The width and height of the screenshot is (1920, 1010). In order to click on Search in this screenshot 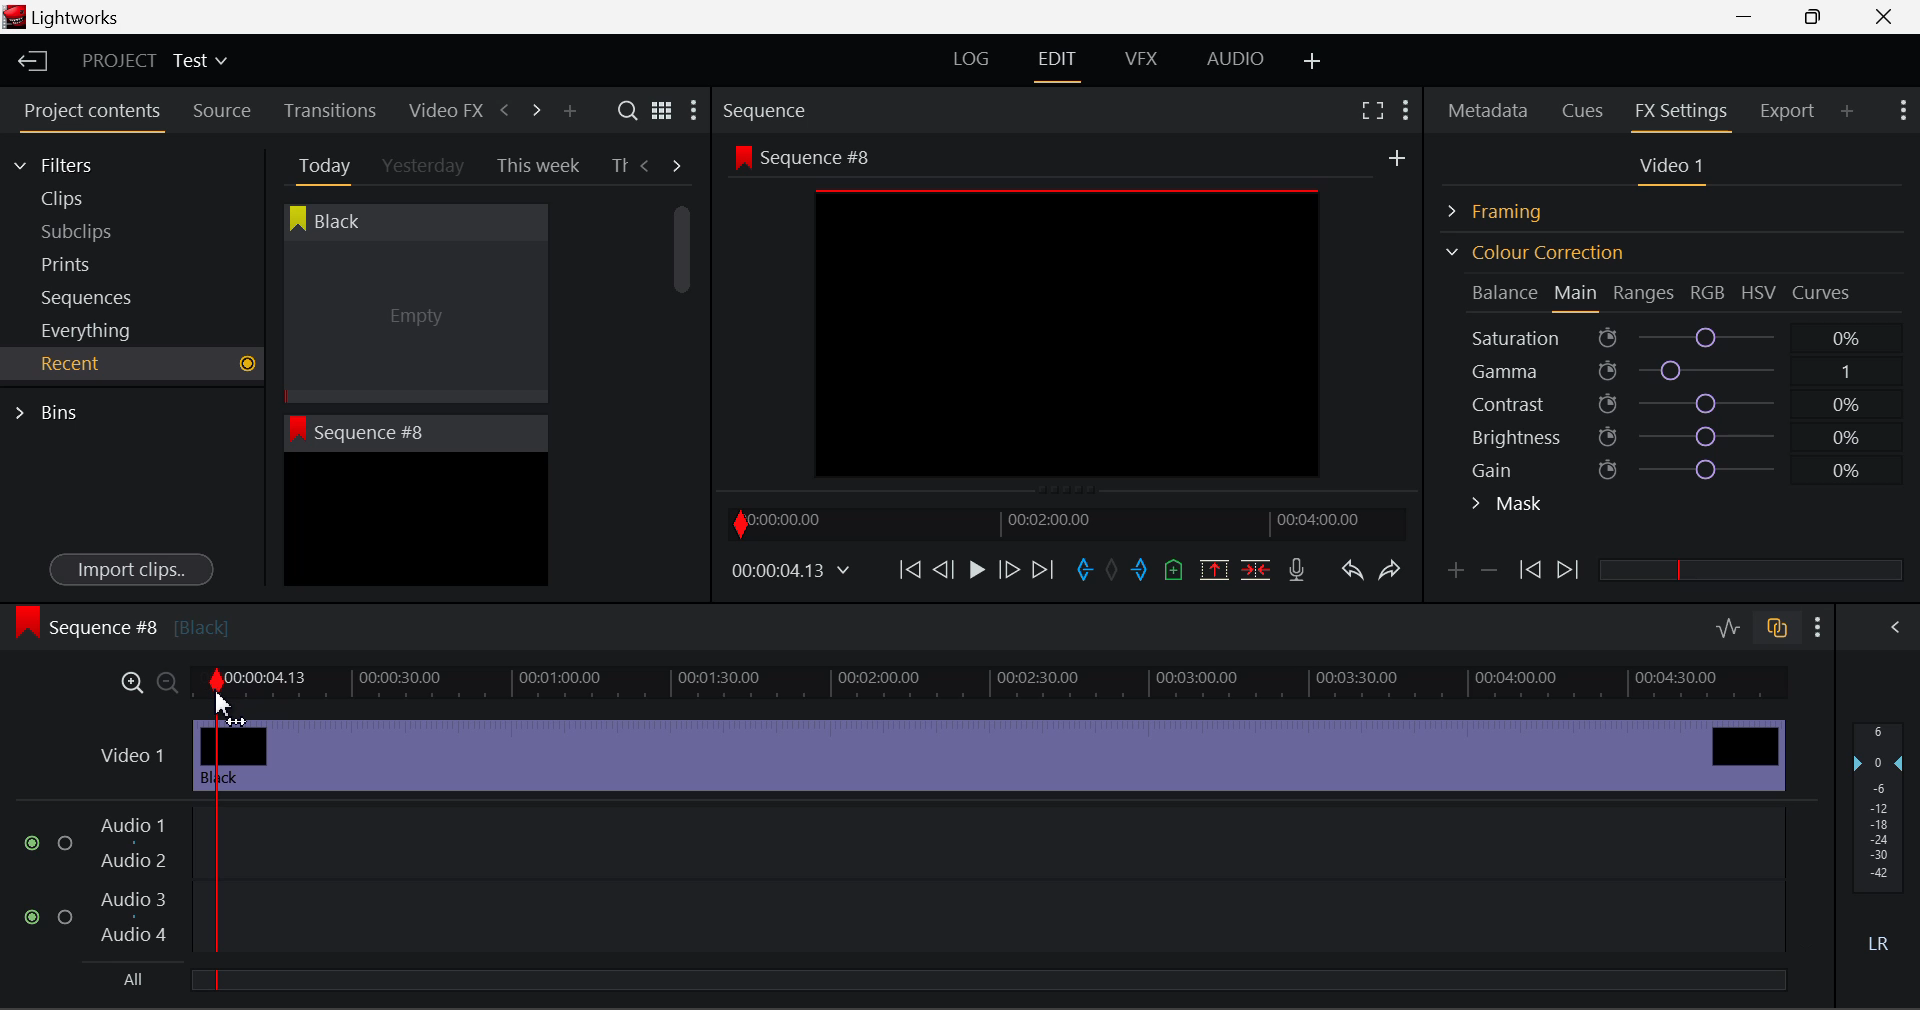, I will do `click(630, 111)`.